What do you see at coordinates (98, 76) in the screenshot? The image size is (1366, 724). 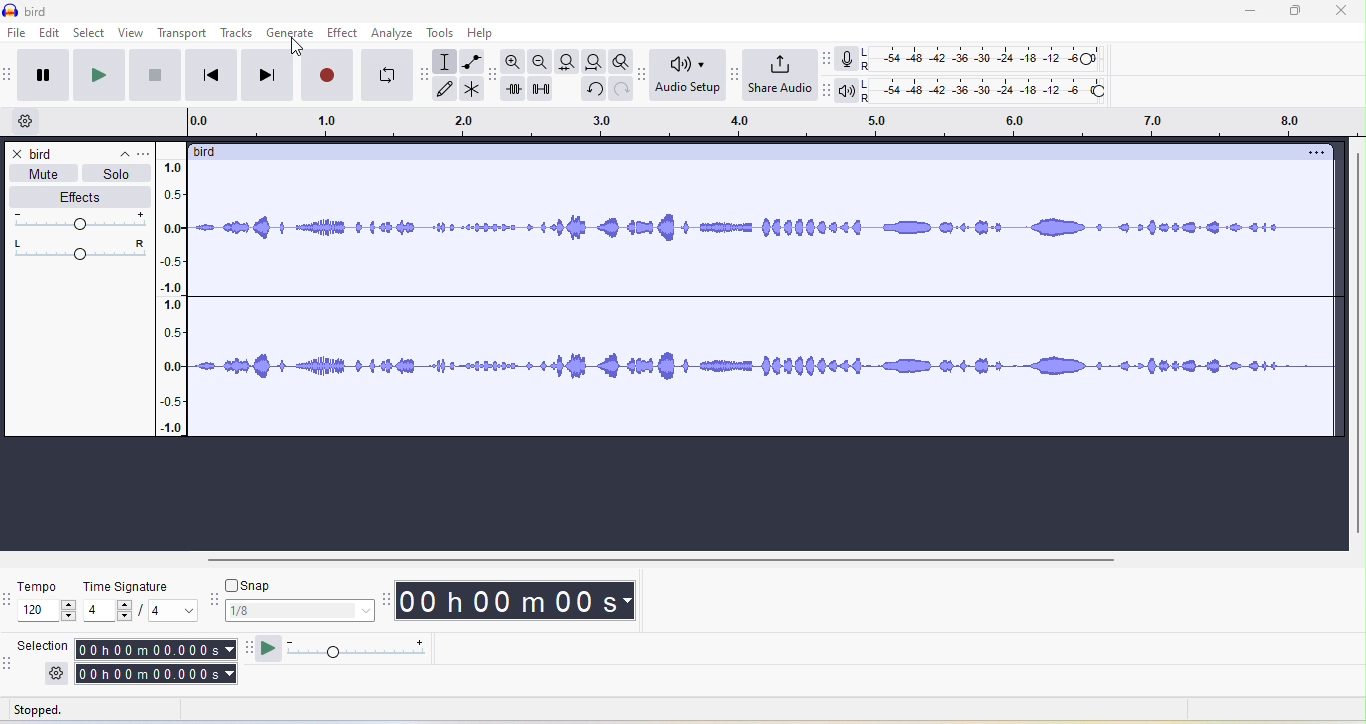 I see `play` at bounding box center [98, 76].